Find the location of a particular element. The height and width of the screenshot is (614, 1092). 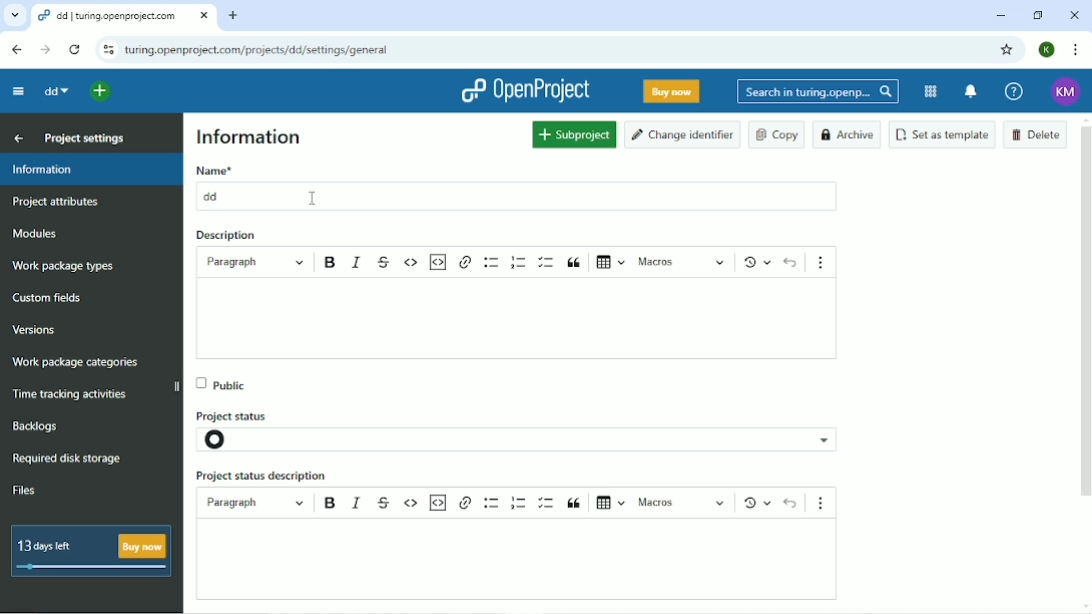

Project attributes is located at coordinates (57, 204).